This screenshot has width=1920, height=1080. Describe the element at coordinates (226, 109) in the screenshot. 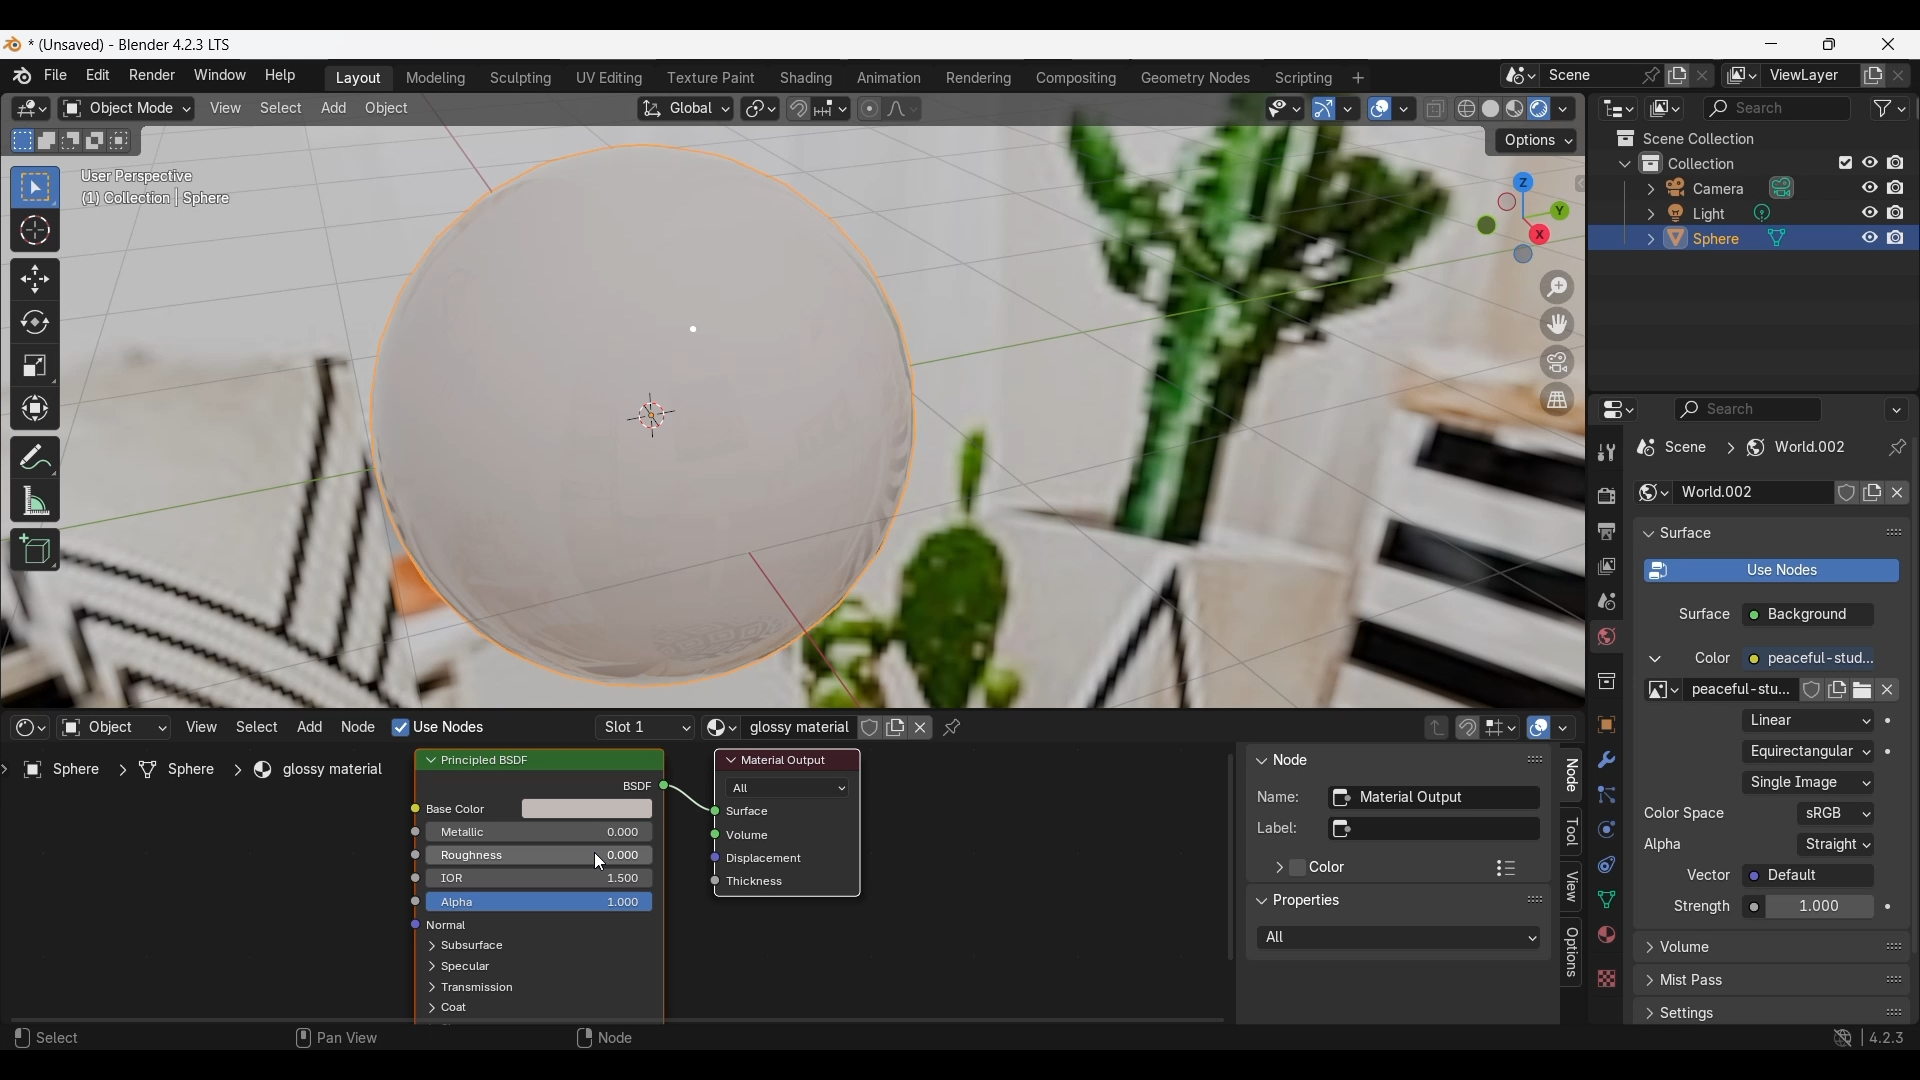

I see `View menu` at that location.